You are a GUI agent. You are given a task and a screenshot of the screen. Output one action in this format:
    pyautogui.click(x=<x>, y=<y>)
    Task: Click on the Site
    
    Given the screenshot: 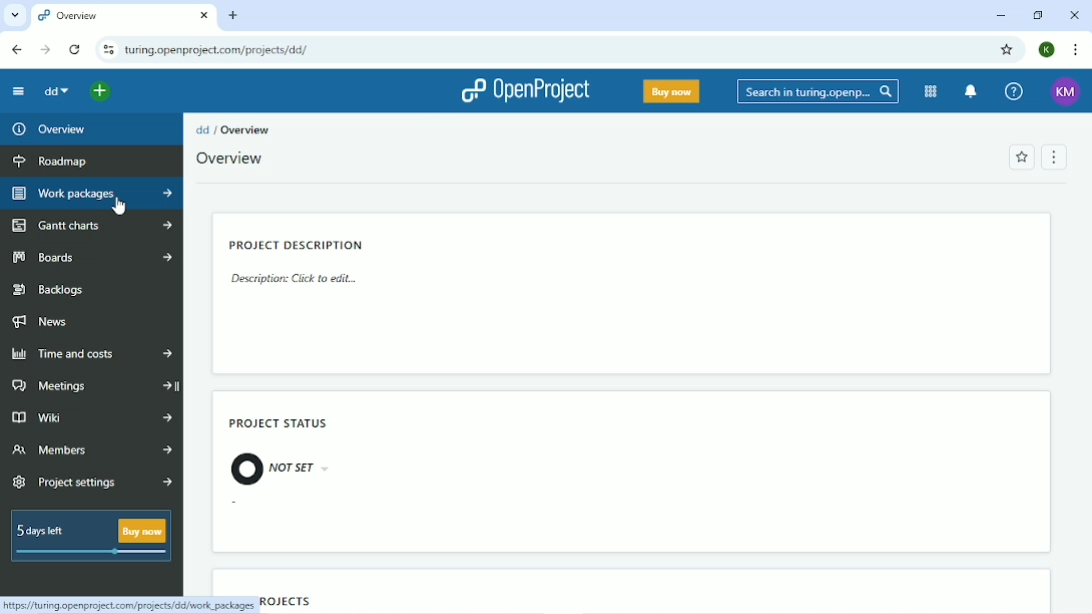 What is the action you would take?
    pyautogui.click(x=219, y=48)
    